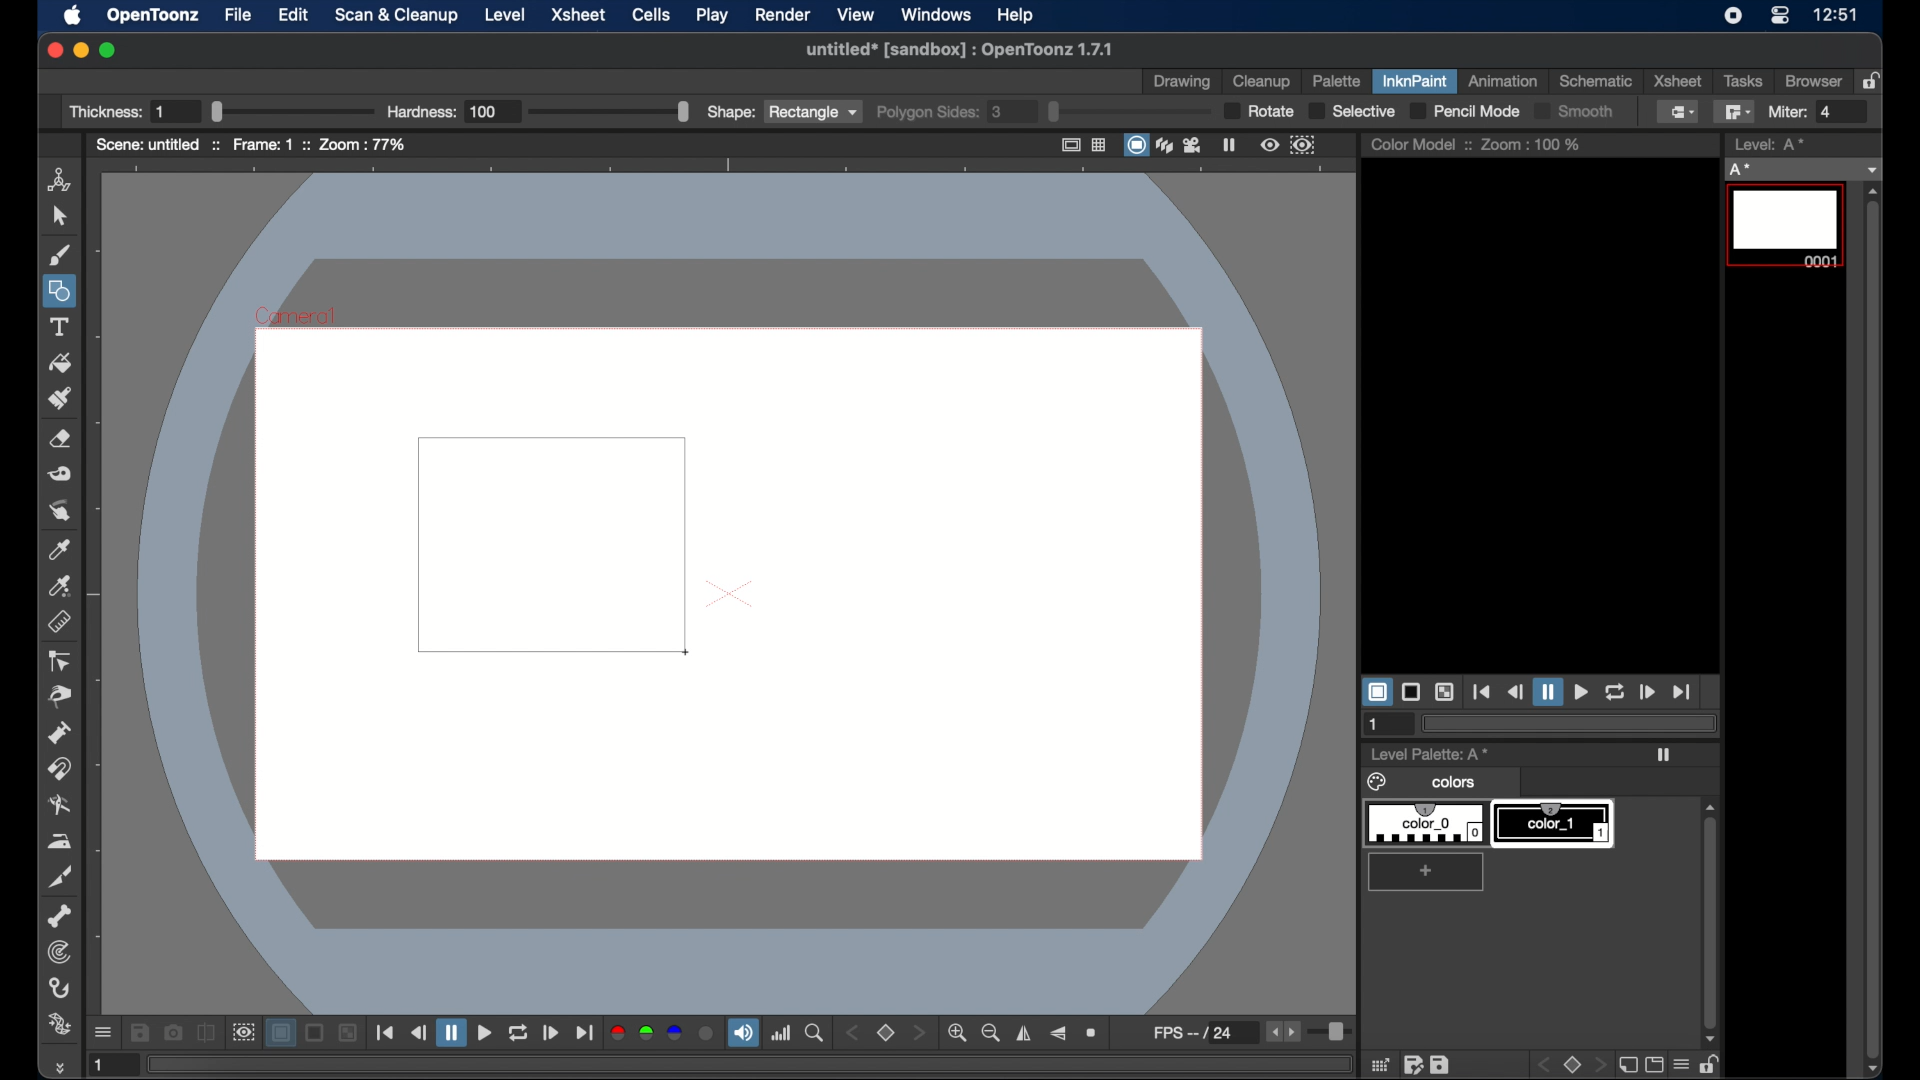 This screenshot has width=1920, height=1080. I want to click on 12:51, so click(1838, 15).